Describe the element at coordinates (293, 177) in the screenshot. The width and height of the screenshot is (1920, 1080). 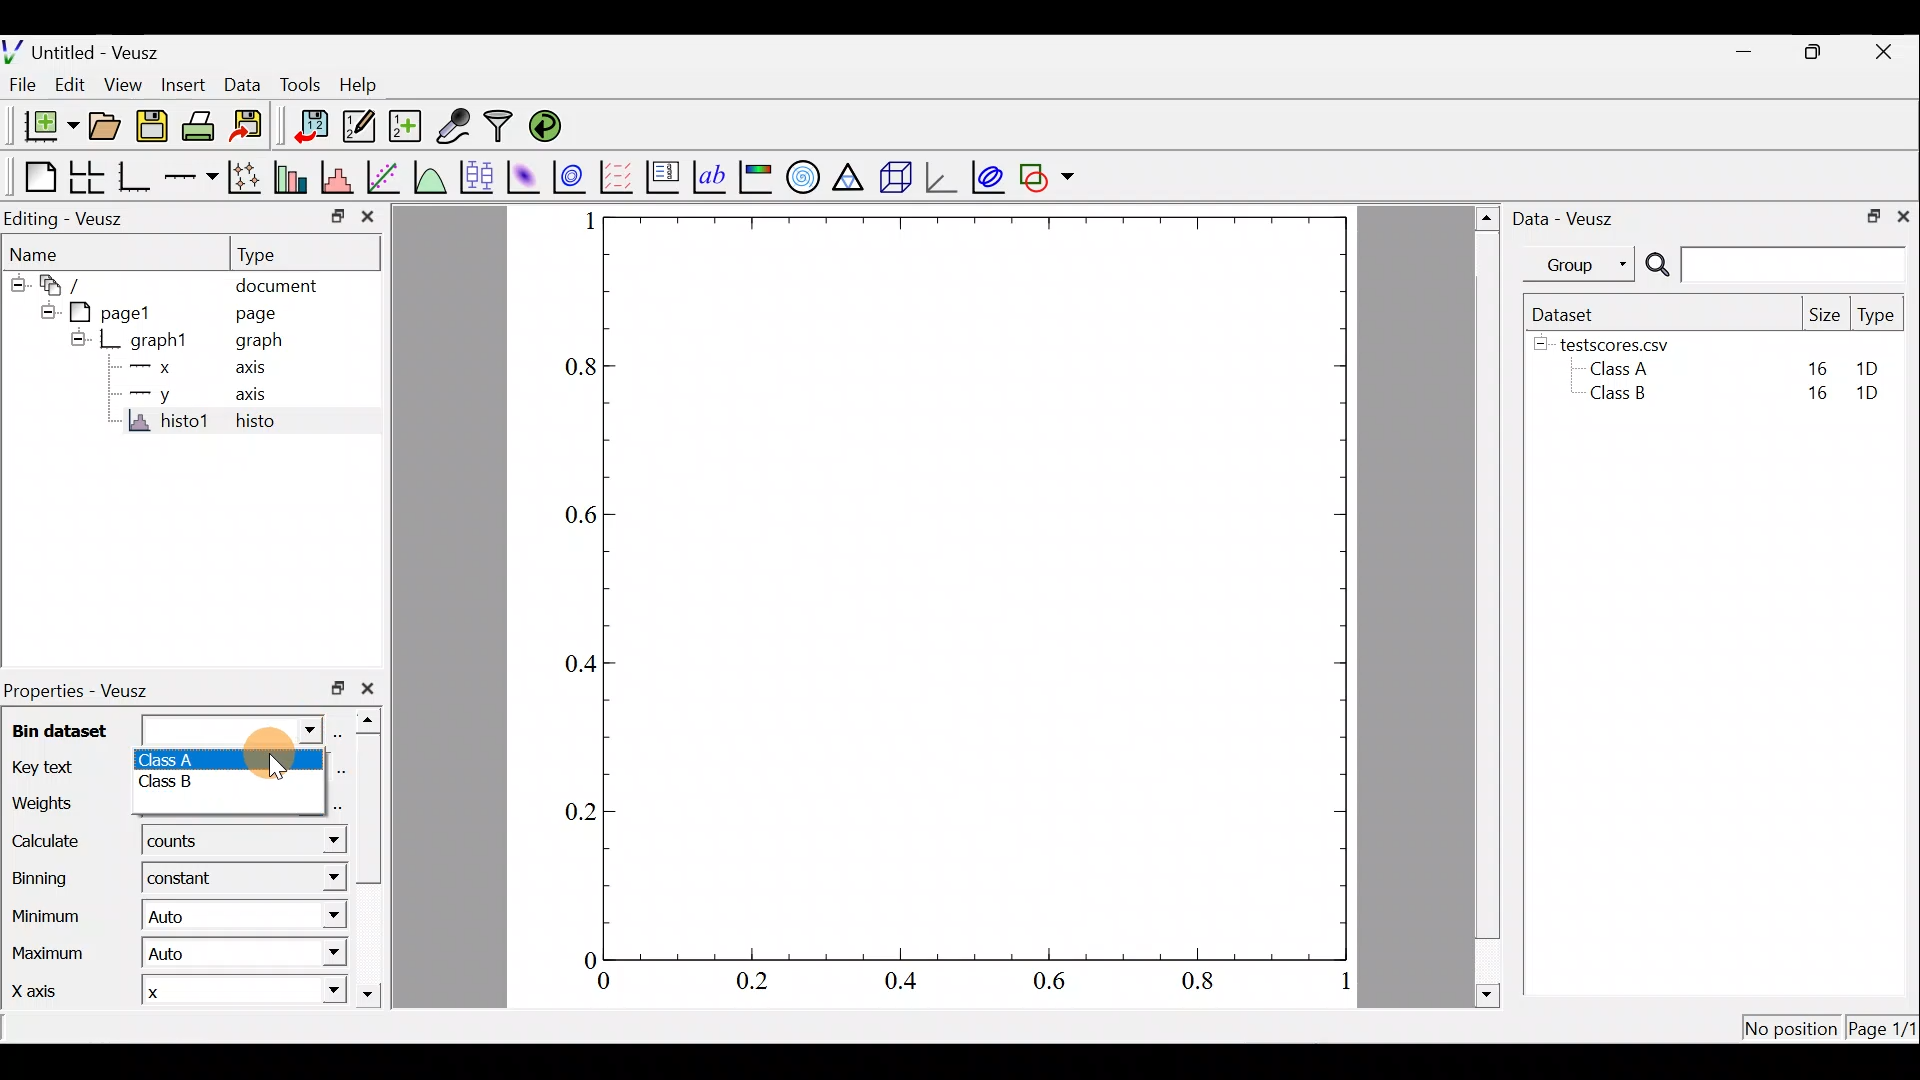
I see `Plot bar charts` at that location.